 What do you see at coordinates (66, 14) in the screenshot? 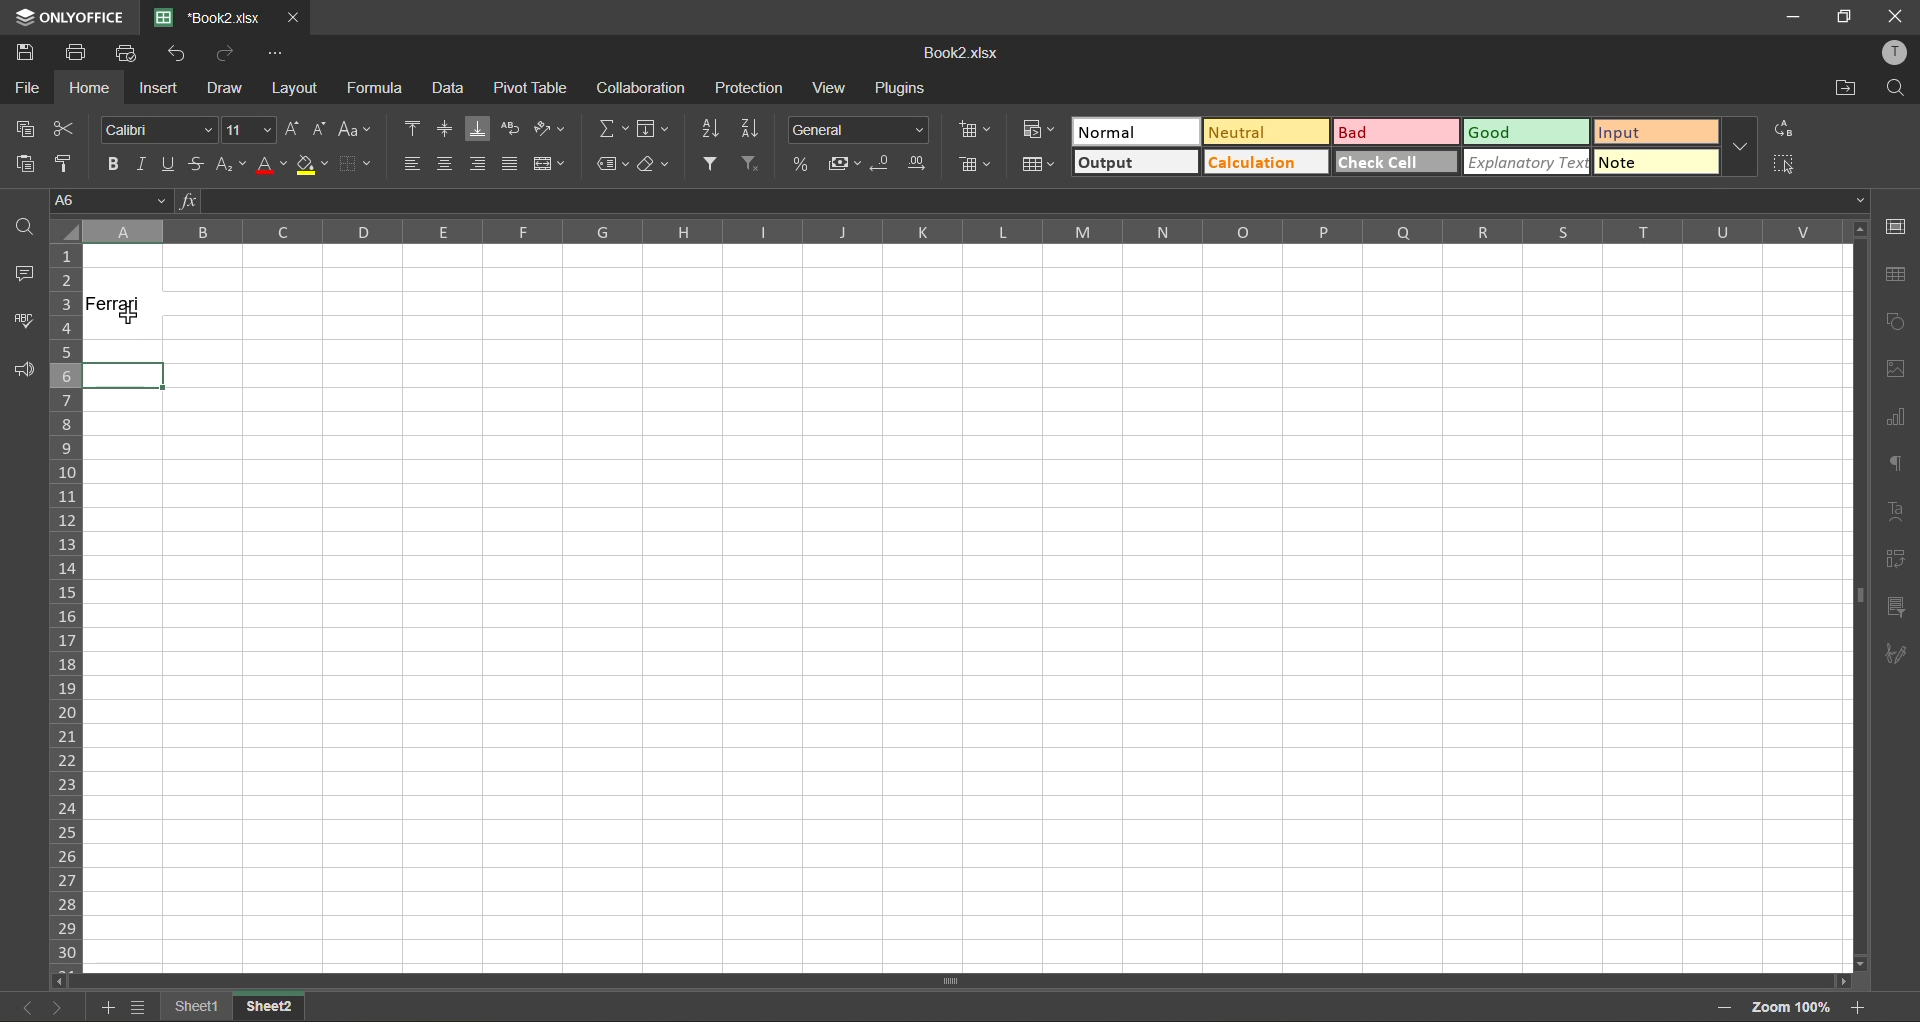
I see `ONLYOFFICE` at bounding box center [66, 14].